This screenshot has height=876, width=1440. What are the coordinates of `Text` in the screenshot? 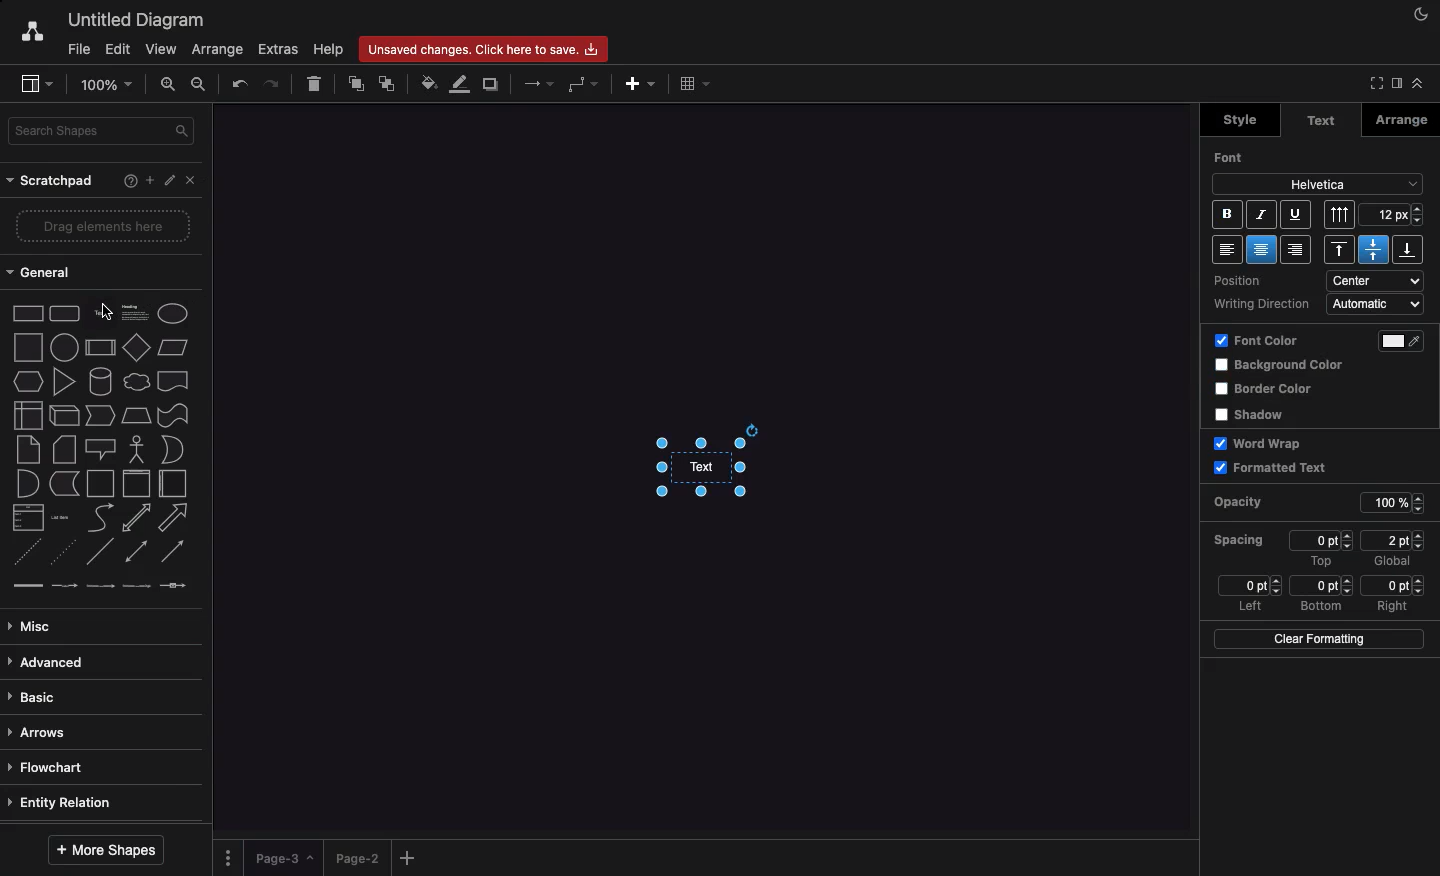 It's located at (723, 468).